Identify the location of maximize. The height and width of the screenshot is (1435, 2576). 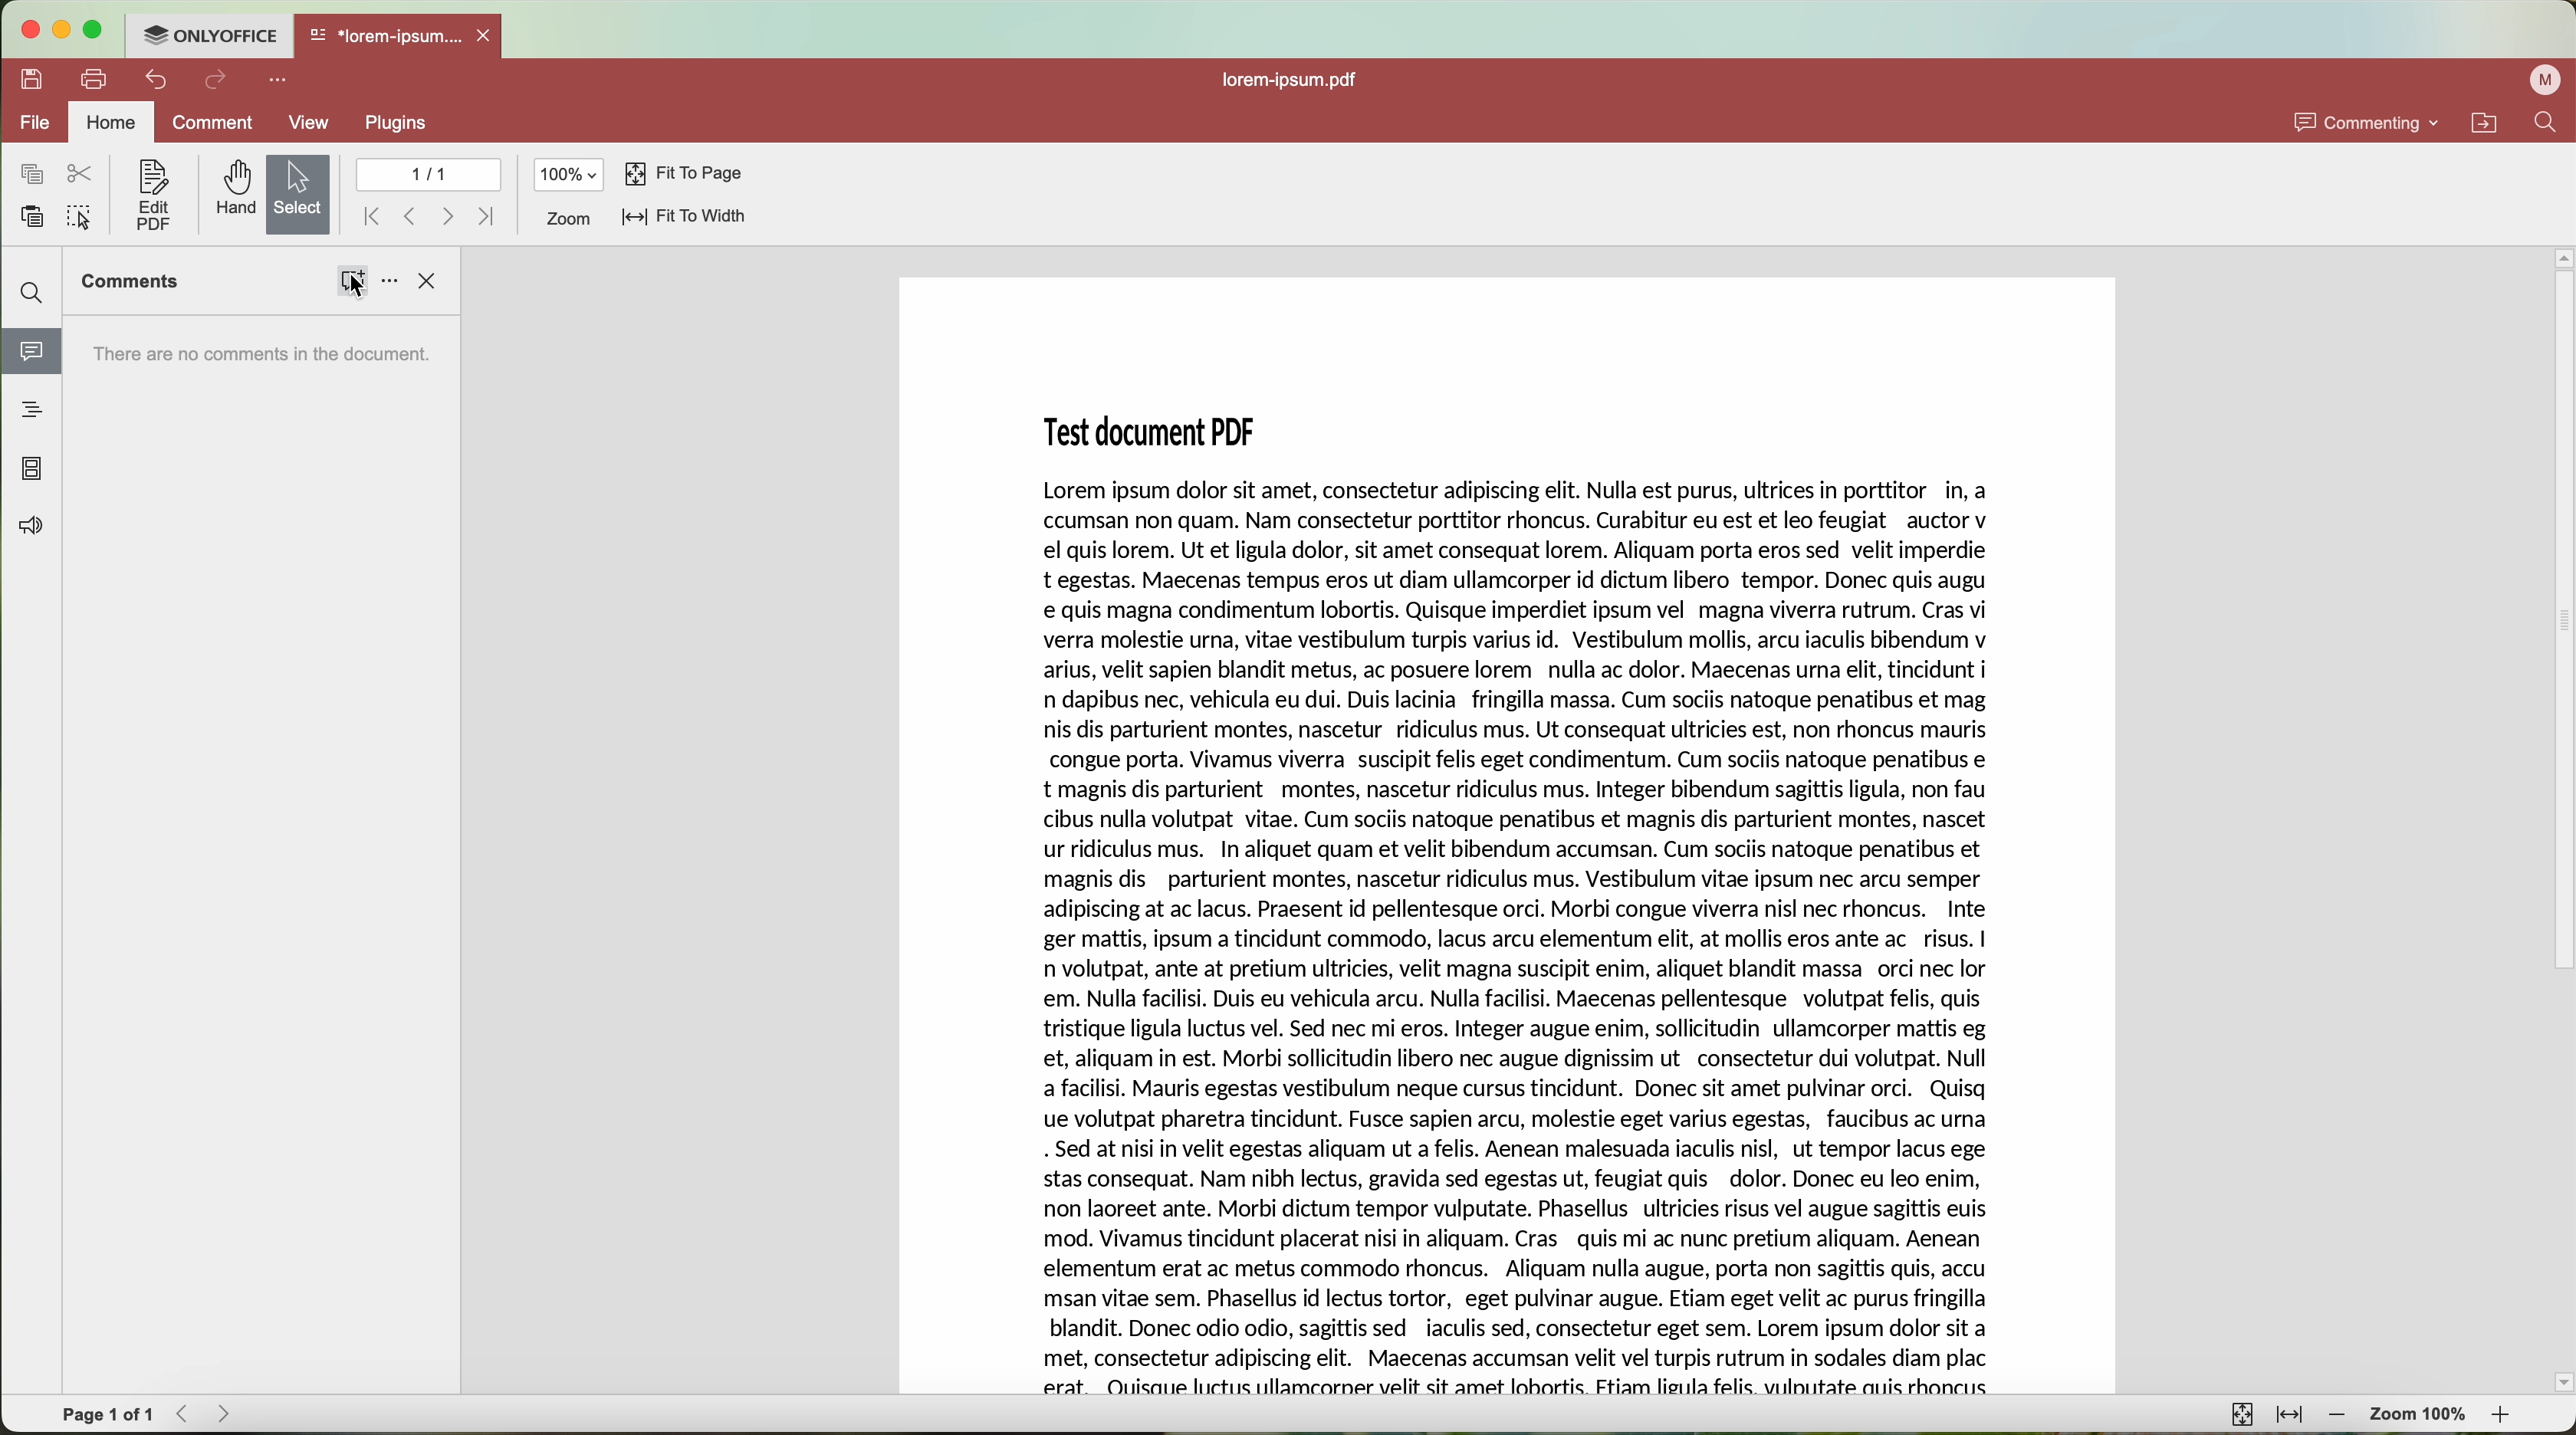
(94, 31).